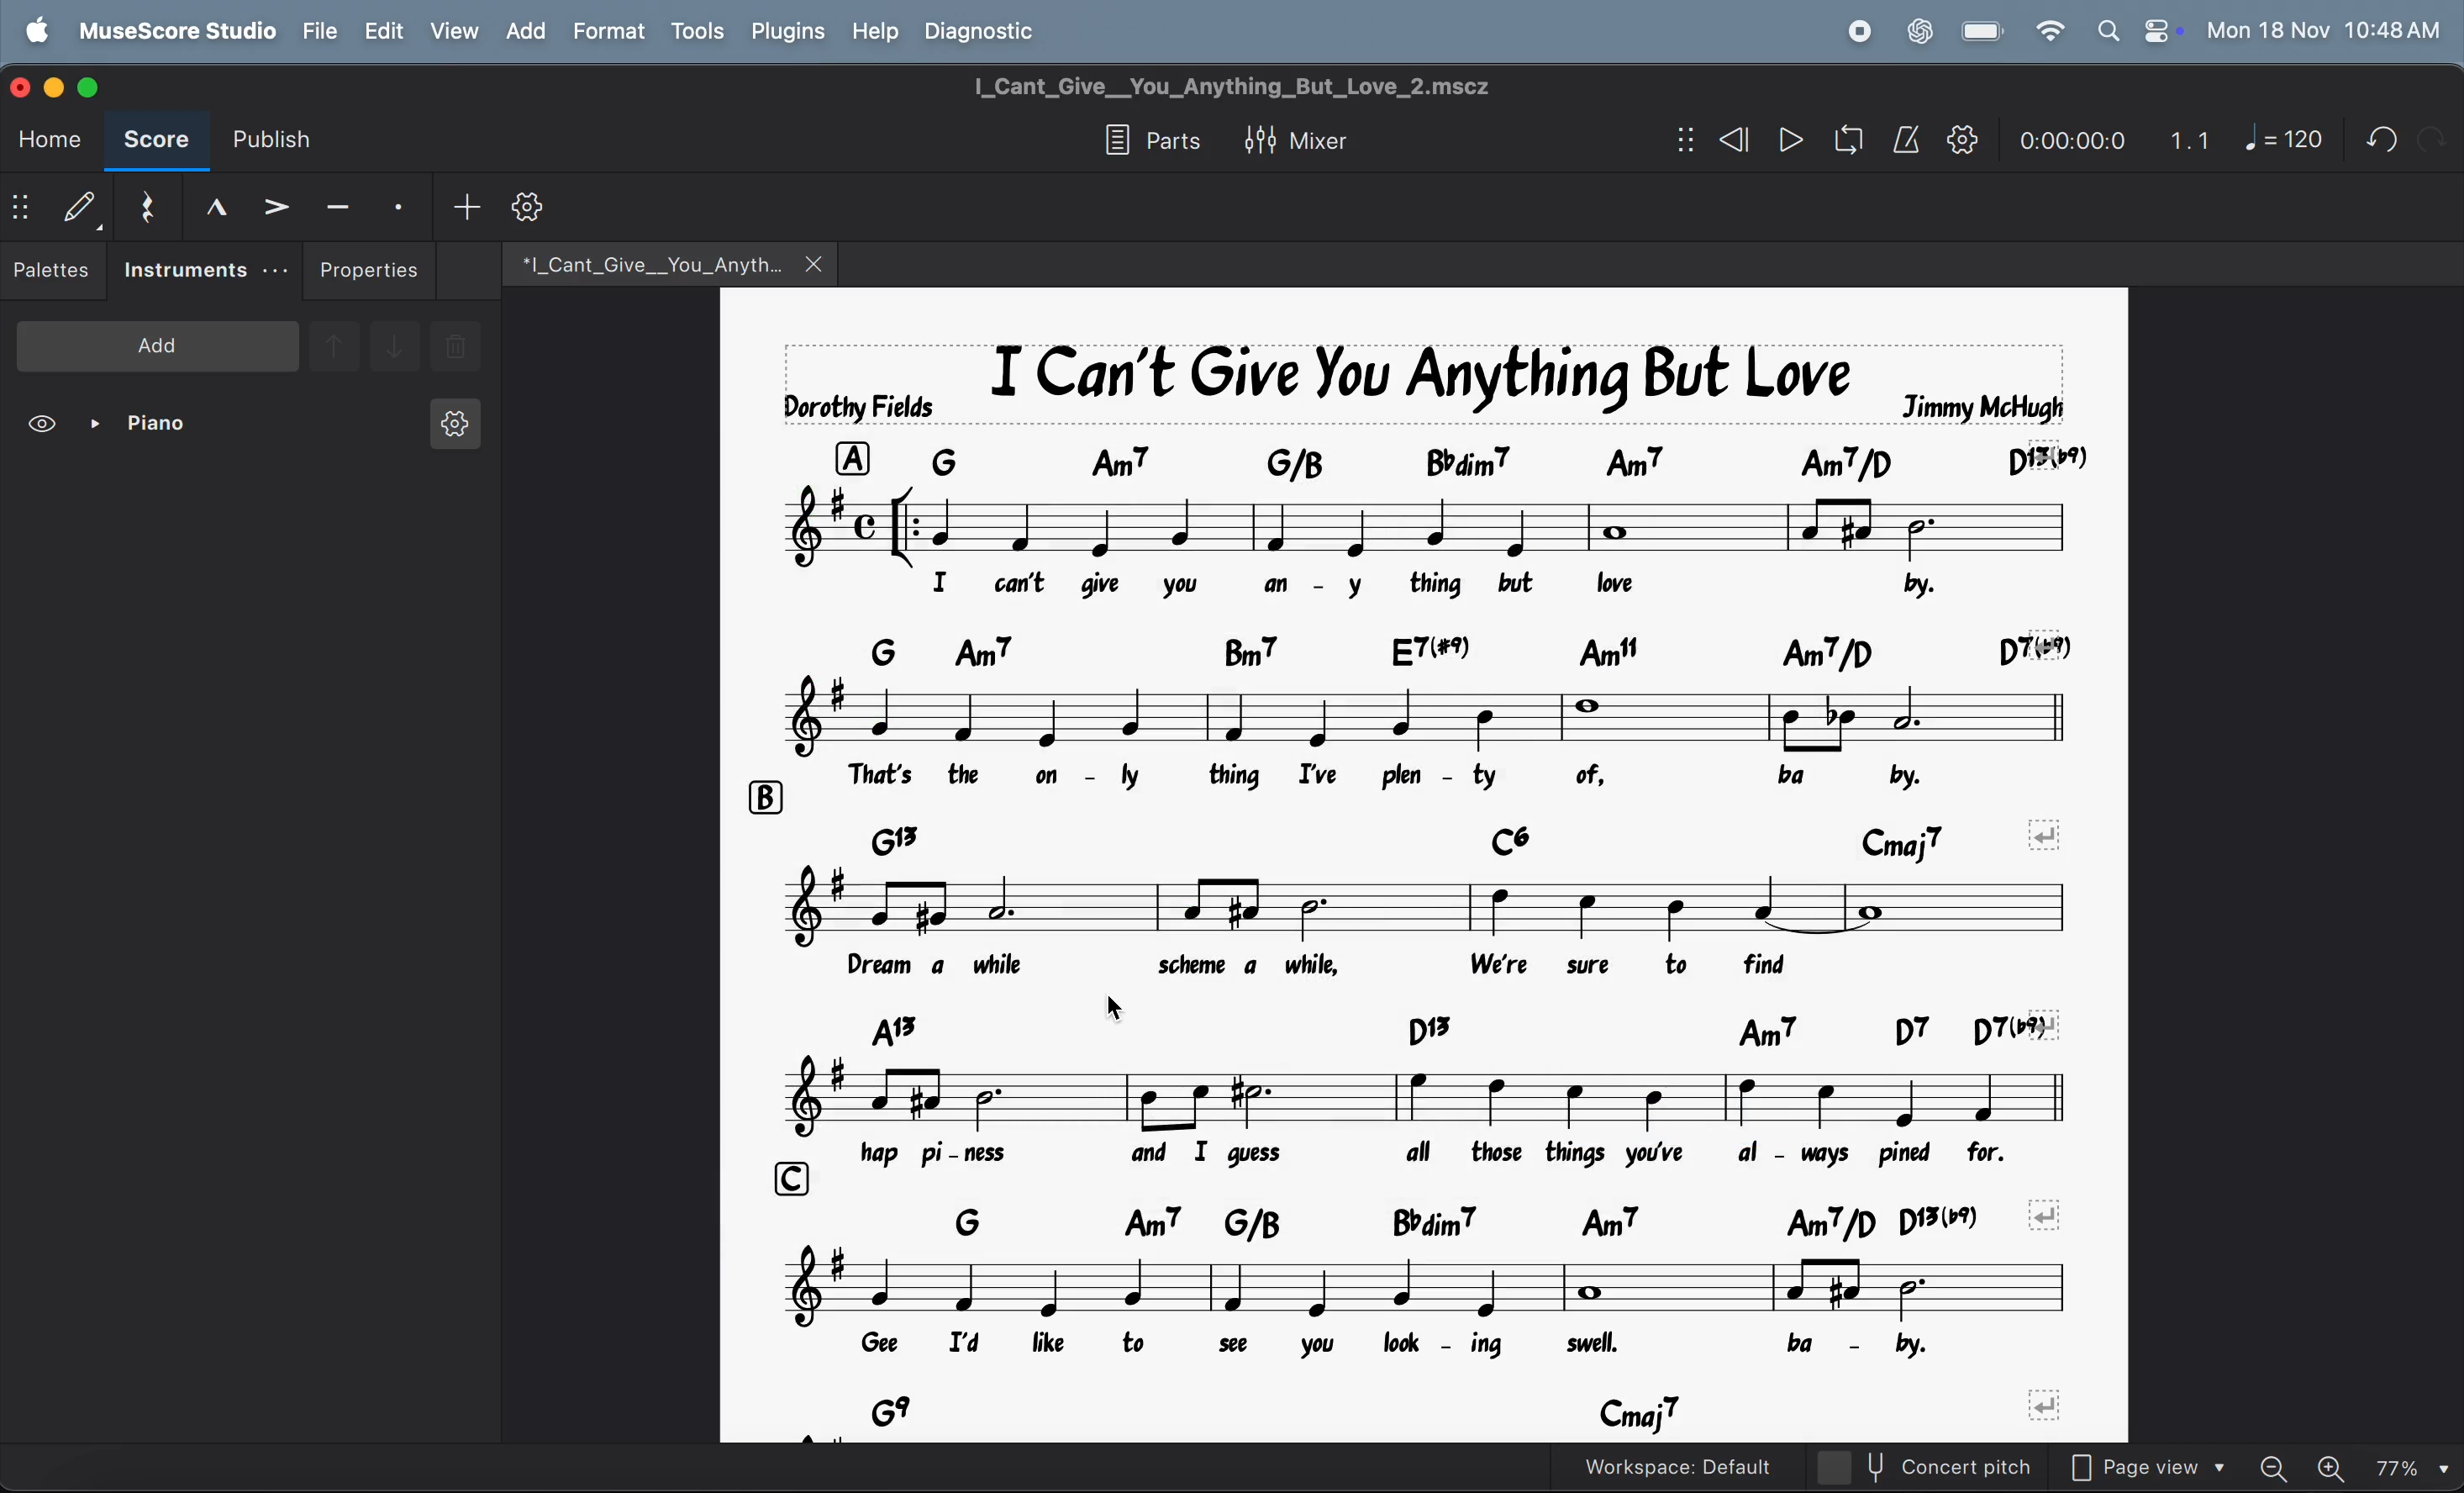  Describe the element at coordinates (79, 206) in the screenshot. I see `display` at that location.